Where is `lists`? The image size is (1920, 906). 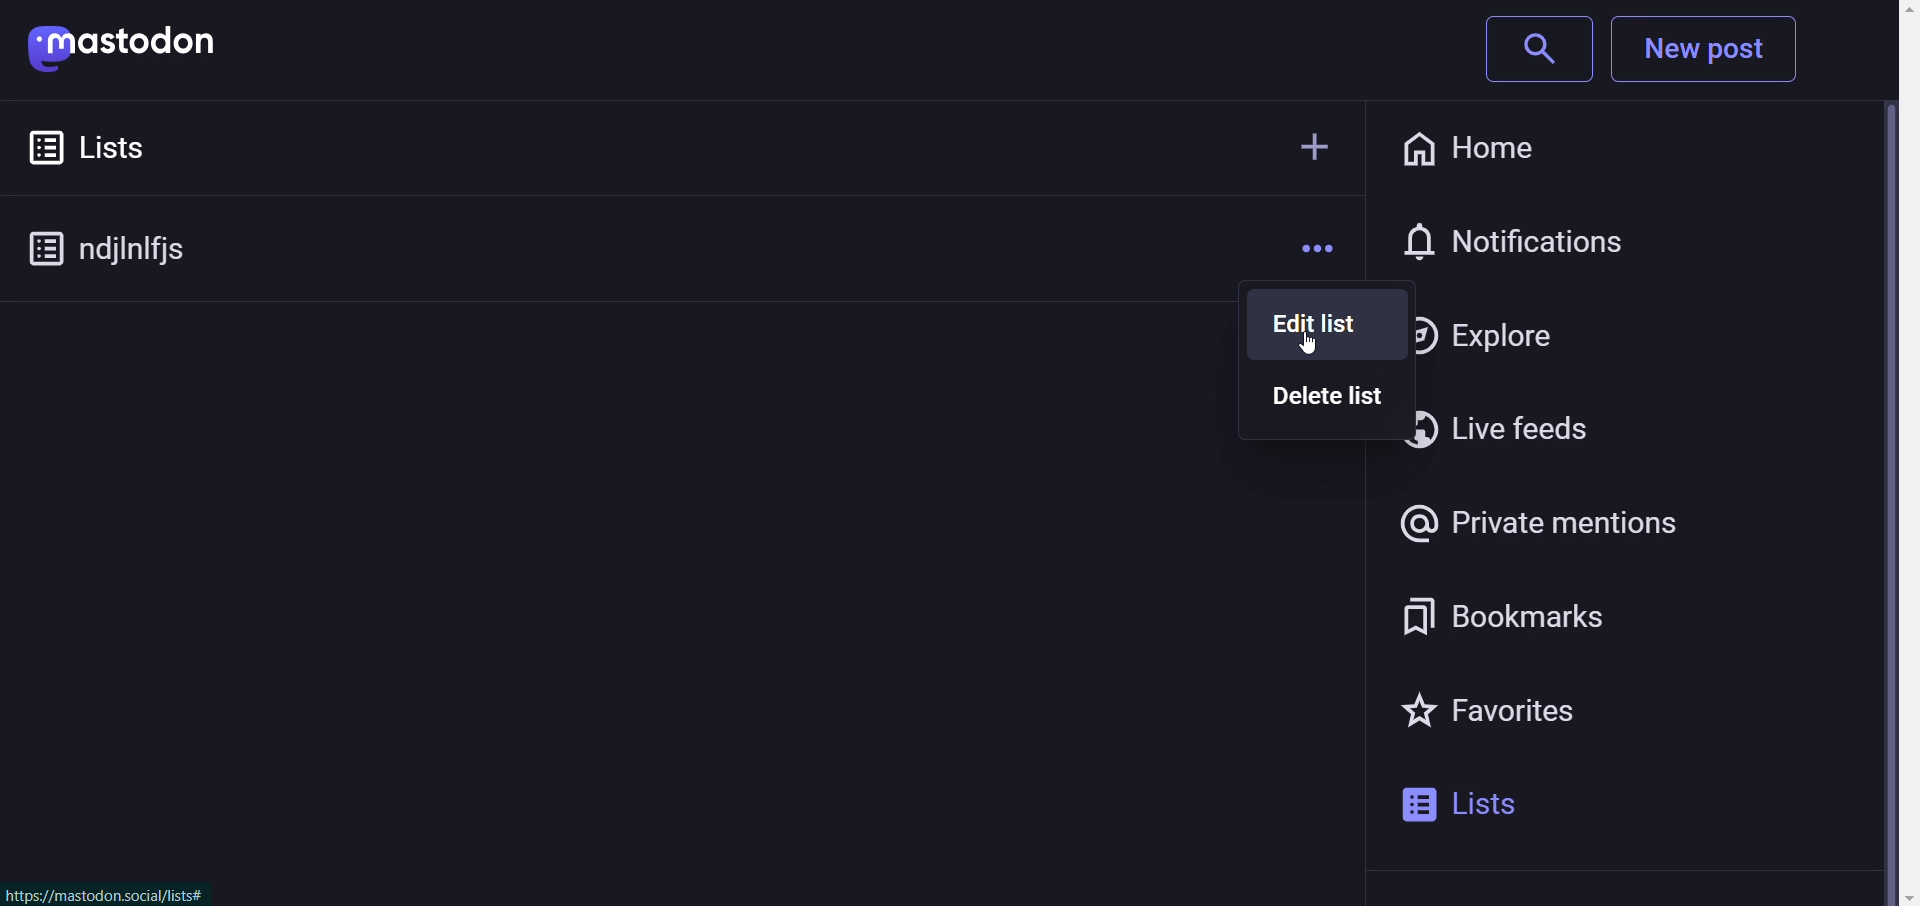
lists is located at coordinates (1471, 806).